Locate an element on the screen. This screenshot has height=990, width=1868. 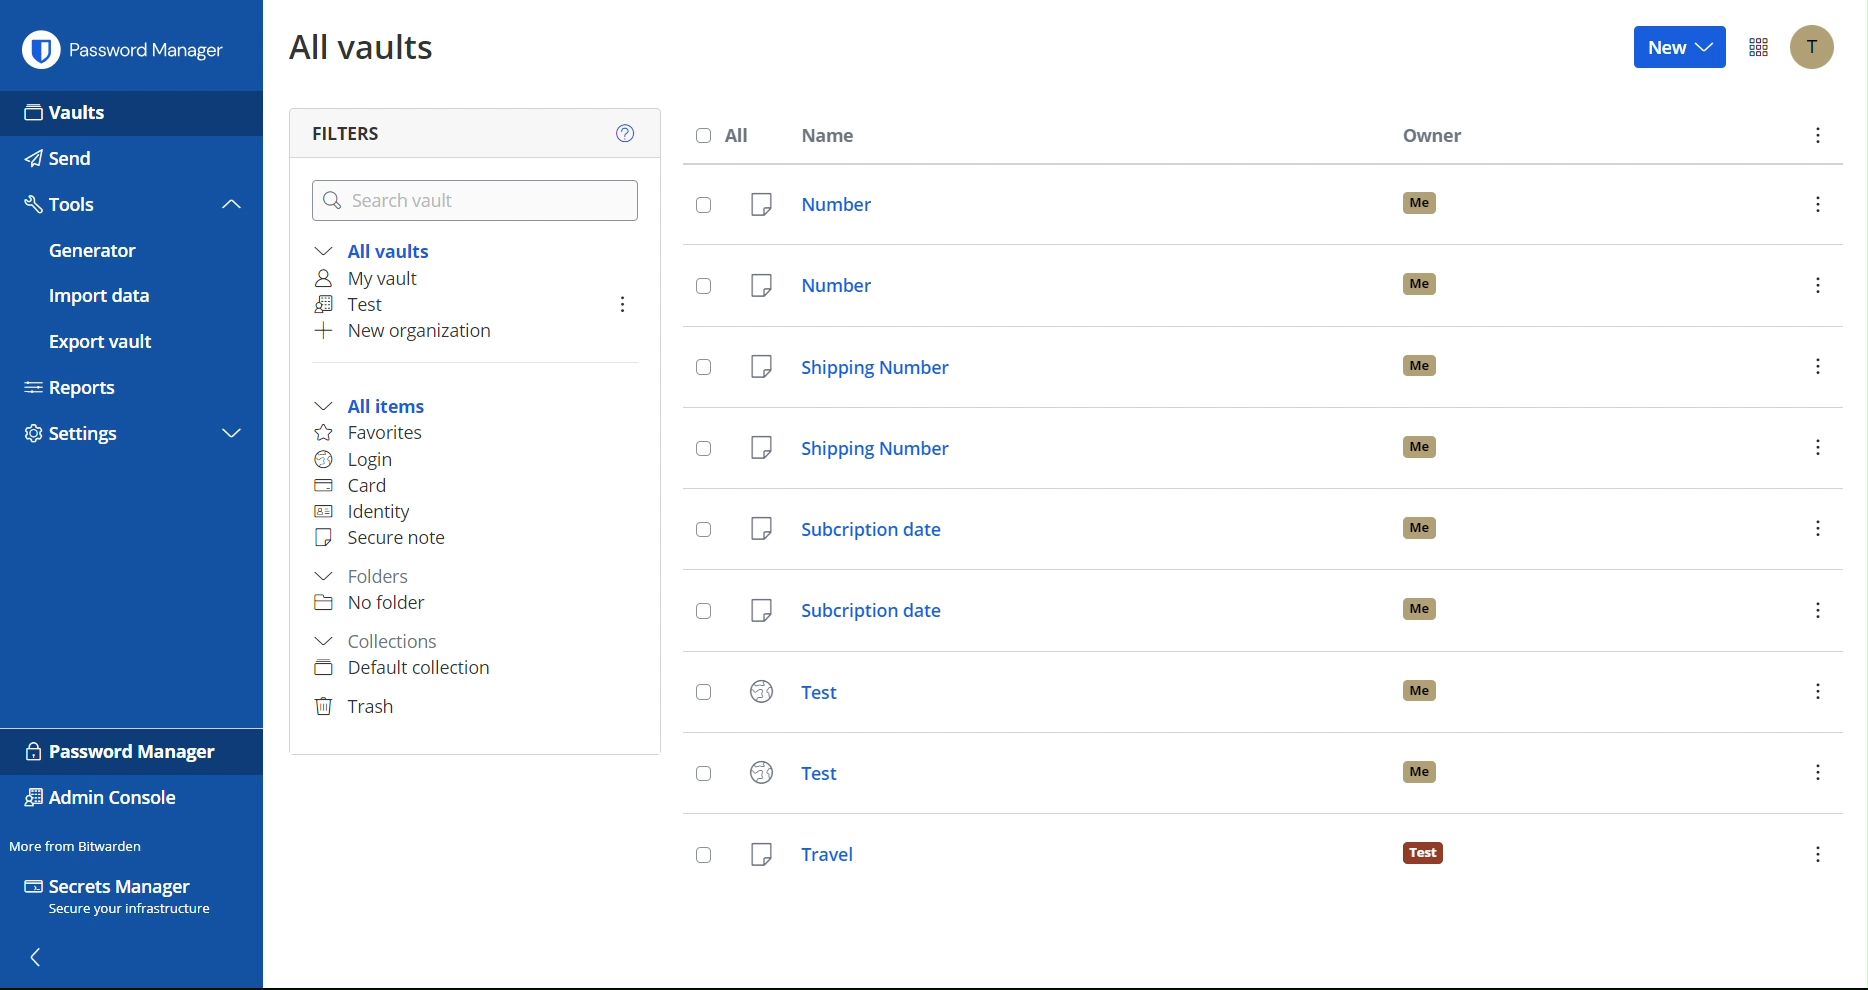
select entry is located at coordinates (702, 287).